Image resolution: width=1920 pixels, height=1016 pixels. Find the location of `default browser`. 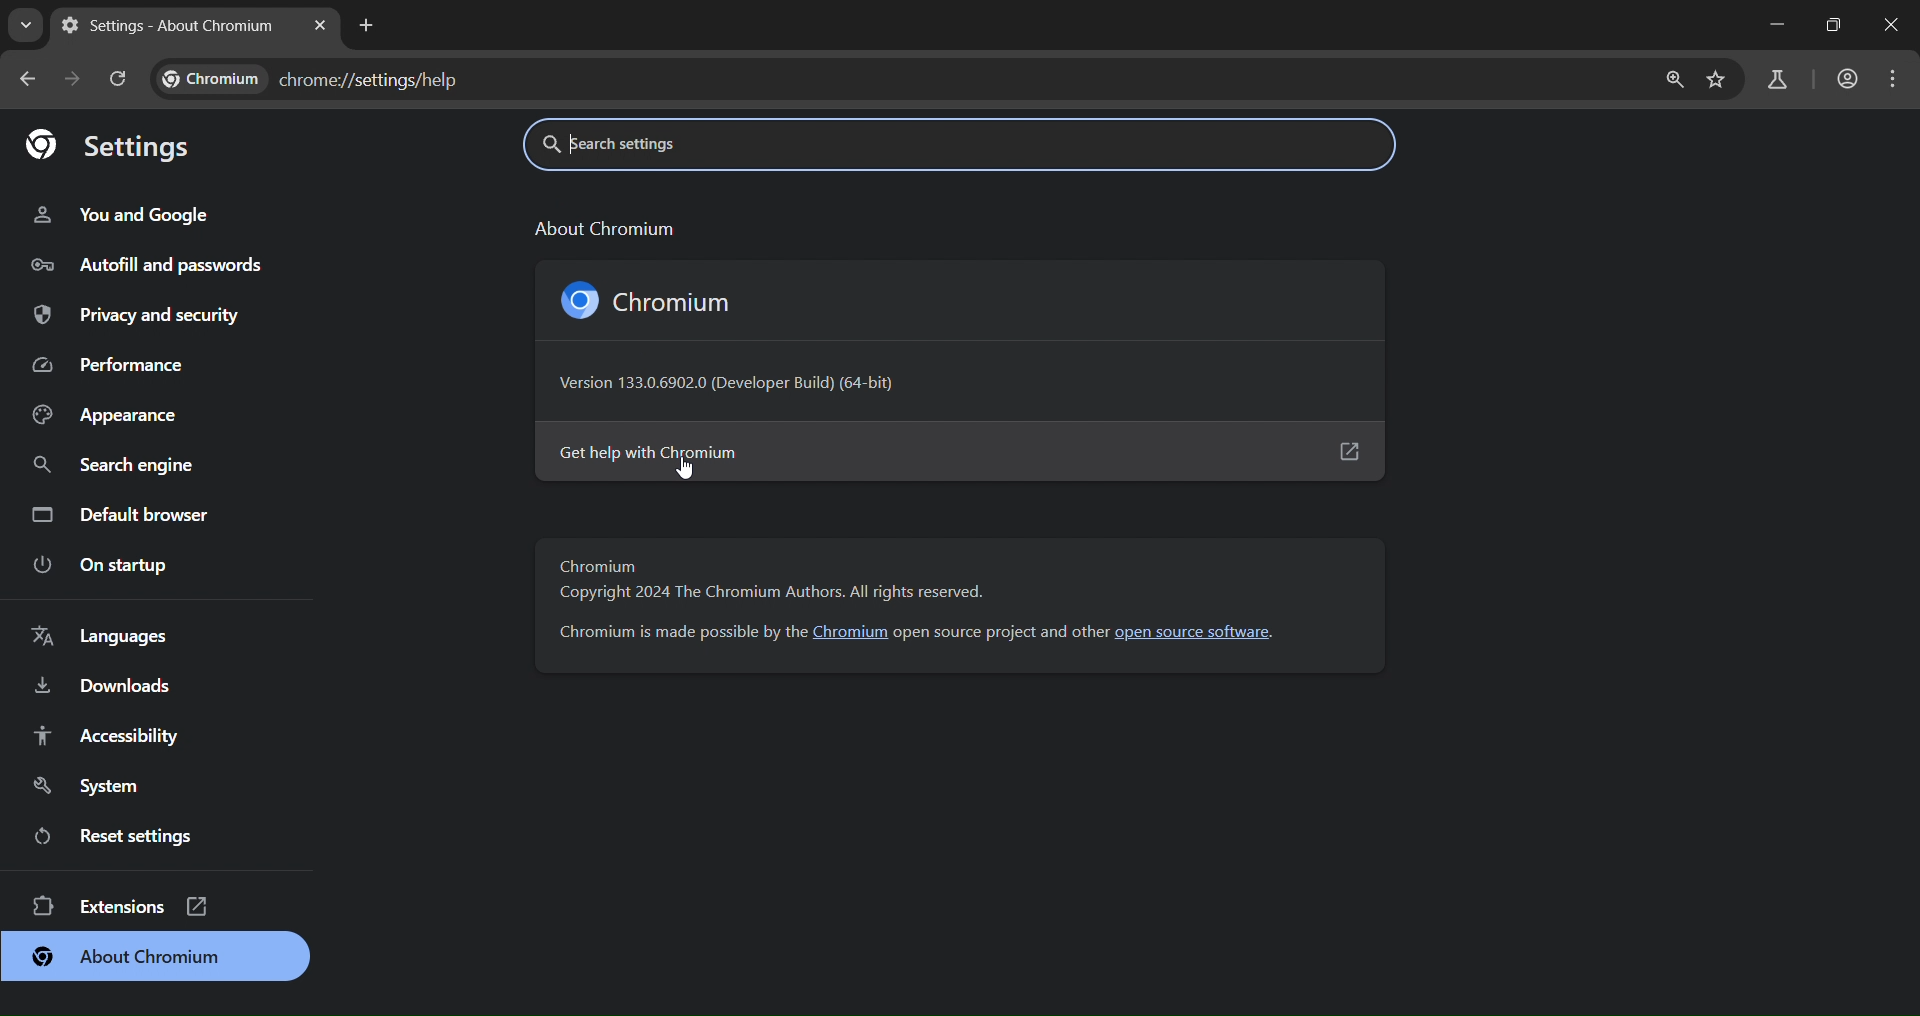

default browser is located at coordinates (126, 513).